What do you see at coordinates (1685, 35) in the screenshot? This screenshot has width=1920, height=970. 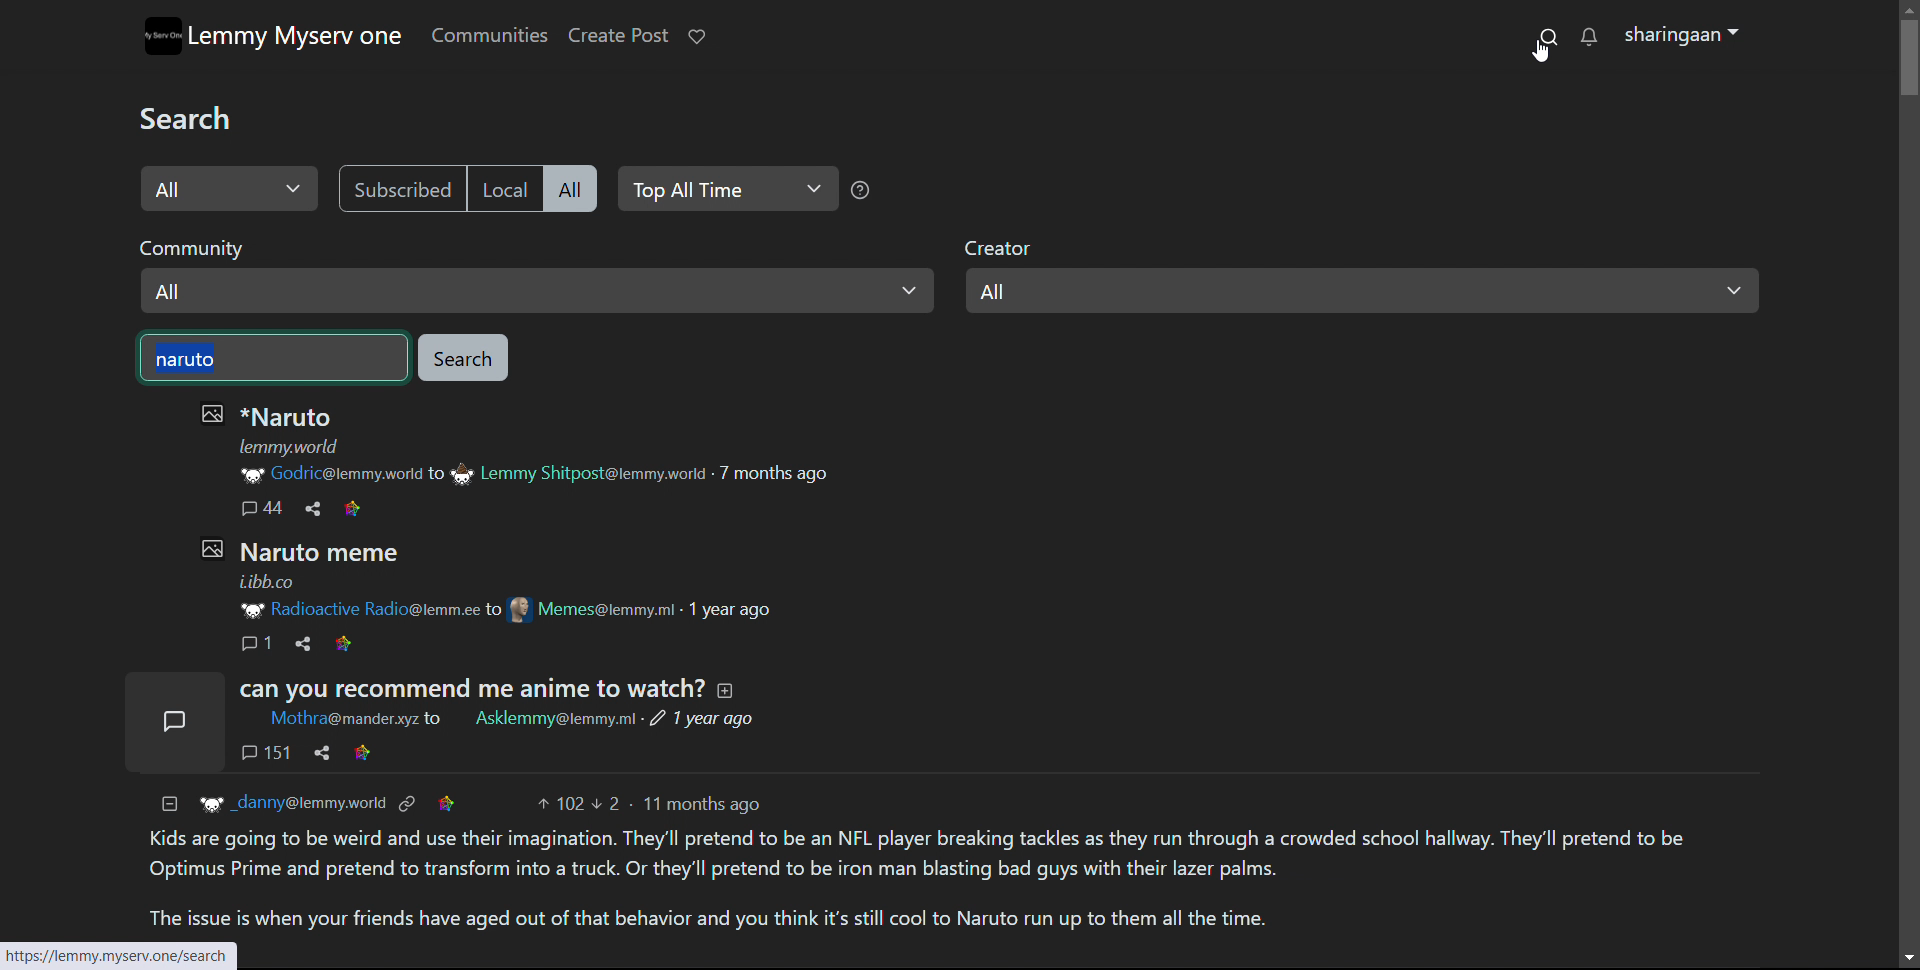 I see `sharingaan(profile)` at bounding box center [1685, 35].